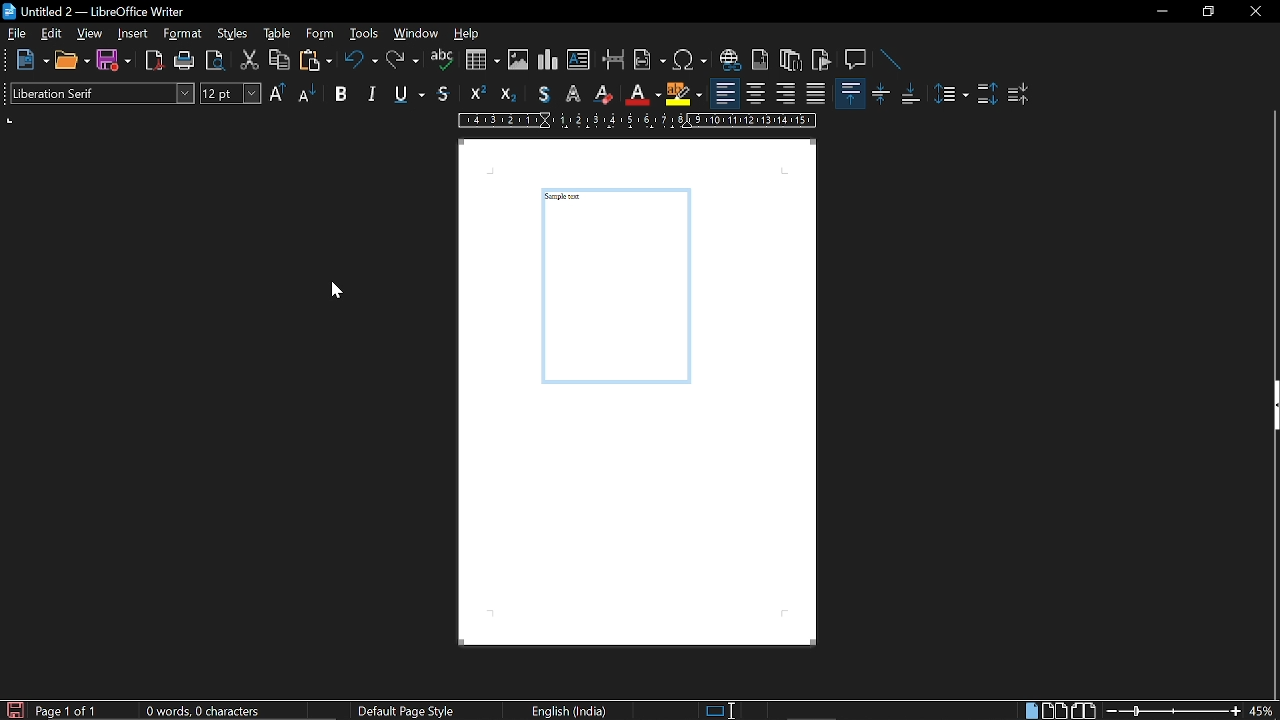 This screenshot has height=720, width=1280. Describe the element at coordinates (31, 59) in the screenshot. I see `new` at that location.